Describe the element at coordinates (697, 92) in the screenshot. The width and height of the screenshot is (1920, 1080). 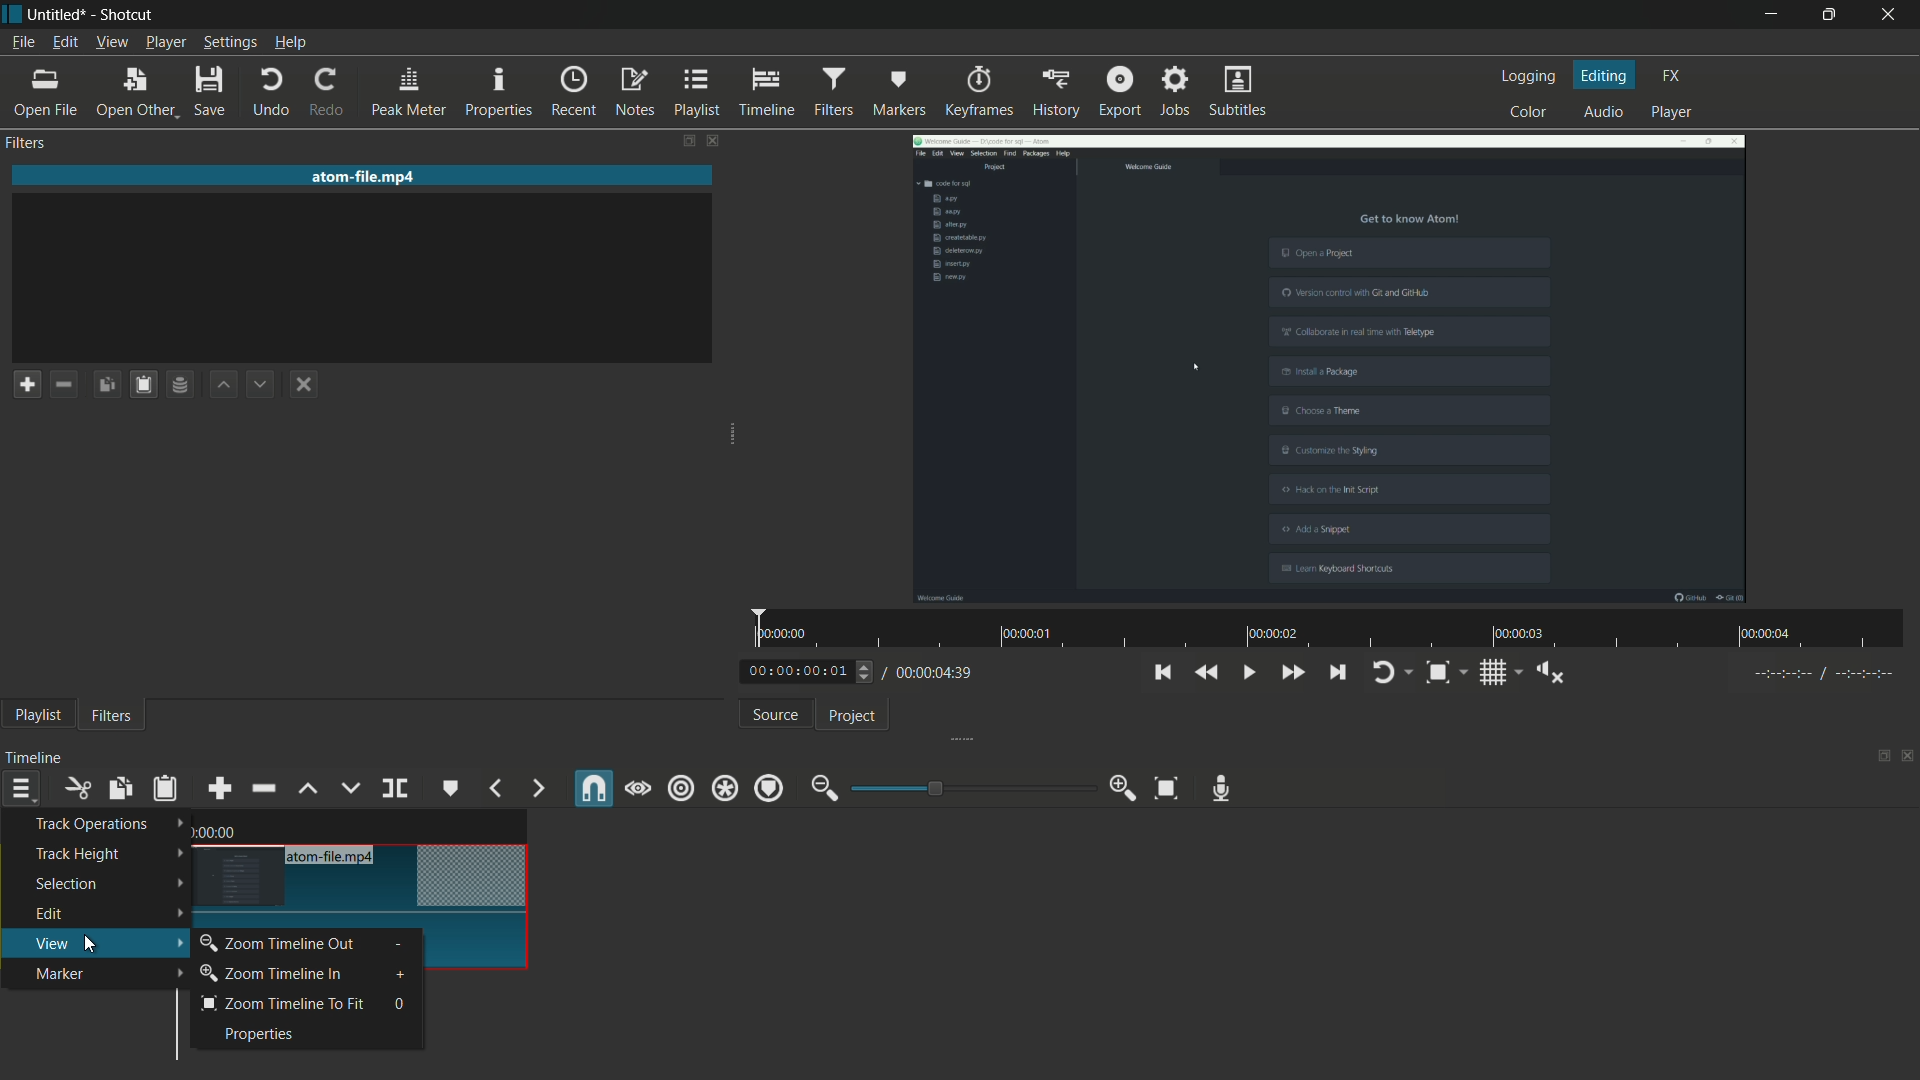
I see `playlist` at that location.